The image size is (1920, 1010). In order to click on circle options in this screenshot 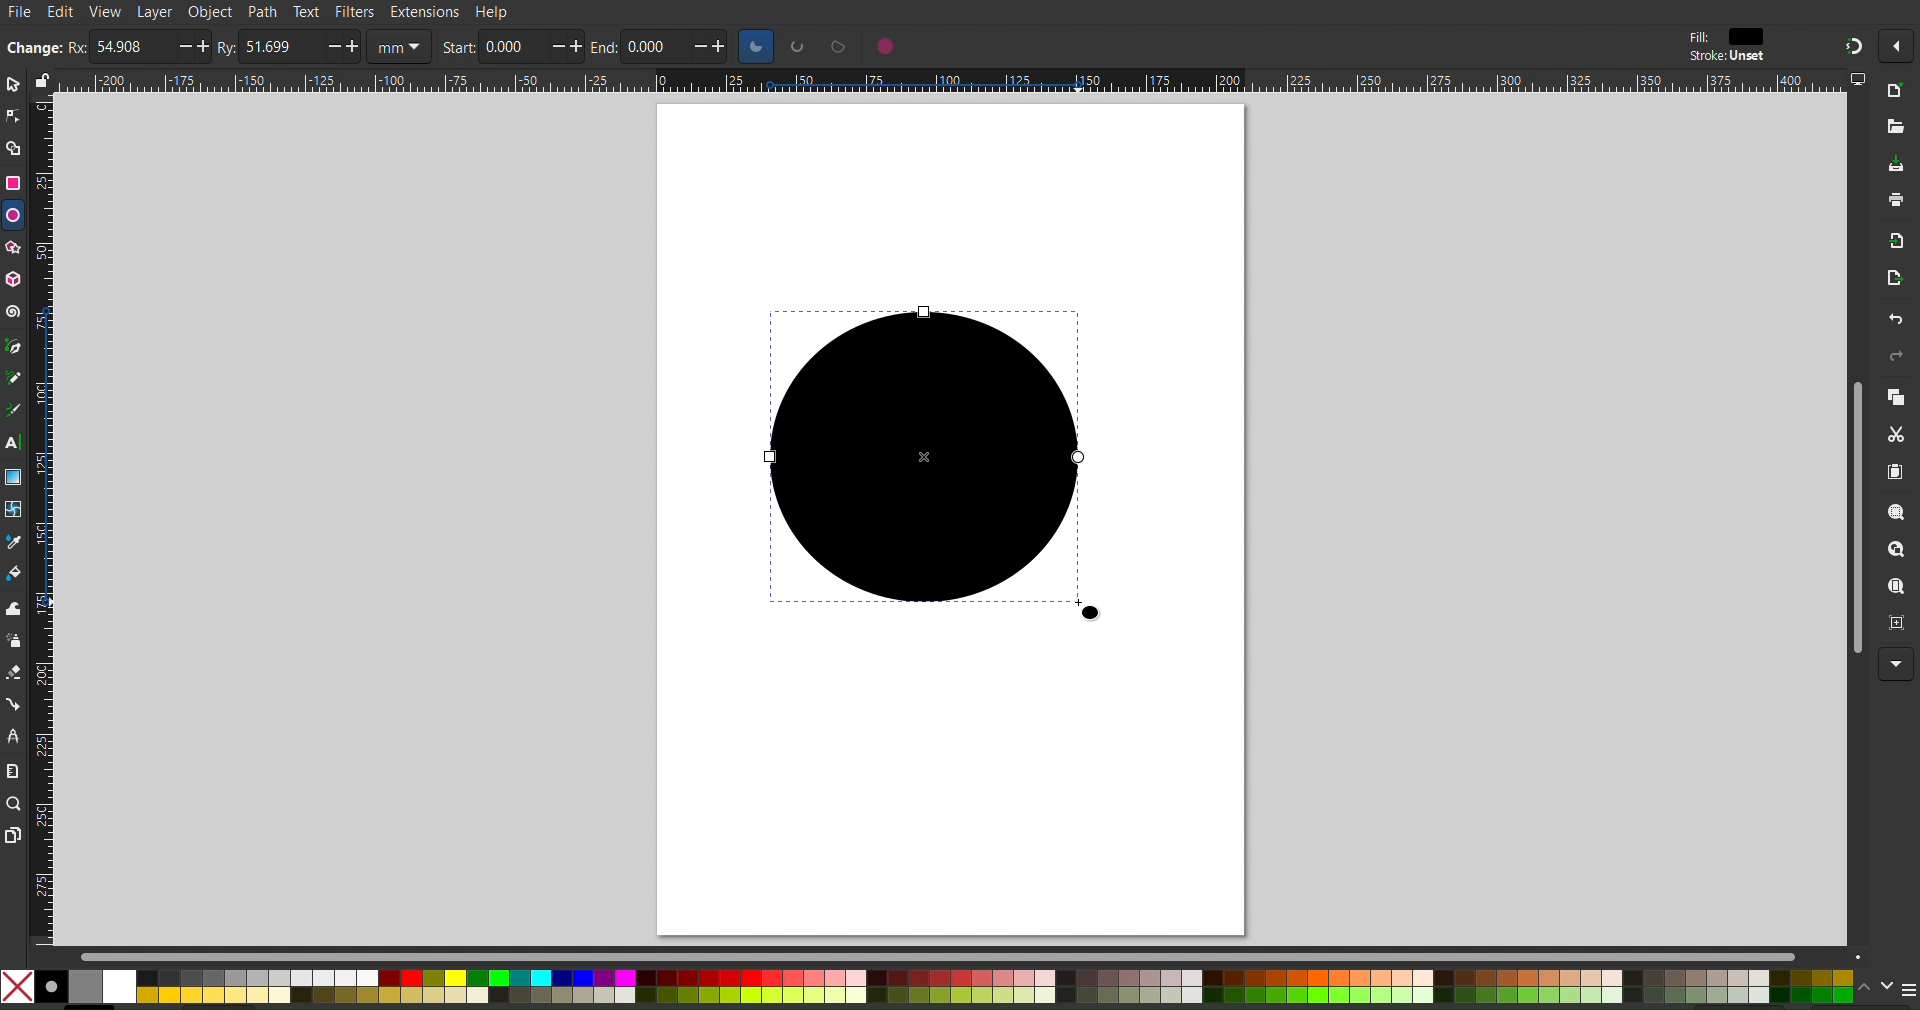, I will do `click(752, 47)`.